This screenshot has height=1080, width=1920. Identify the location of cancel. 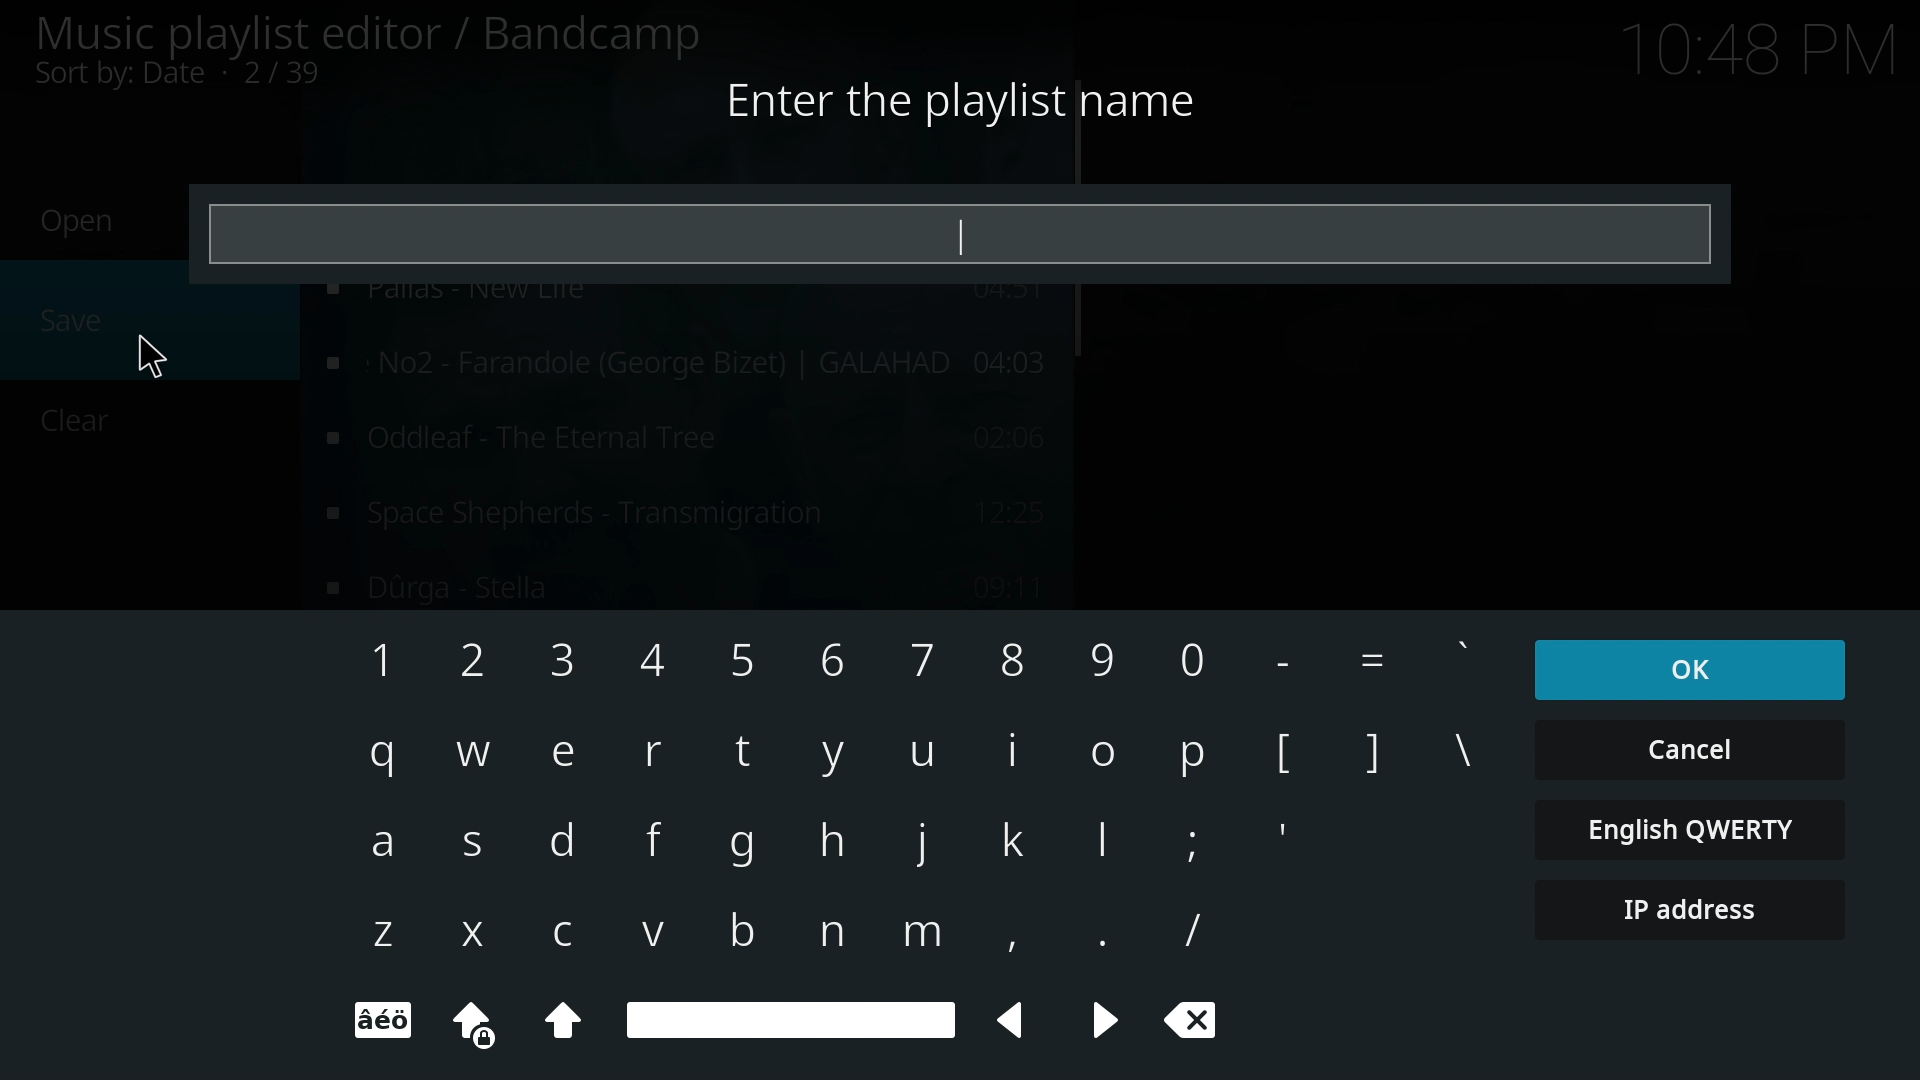
(1696, 753).